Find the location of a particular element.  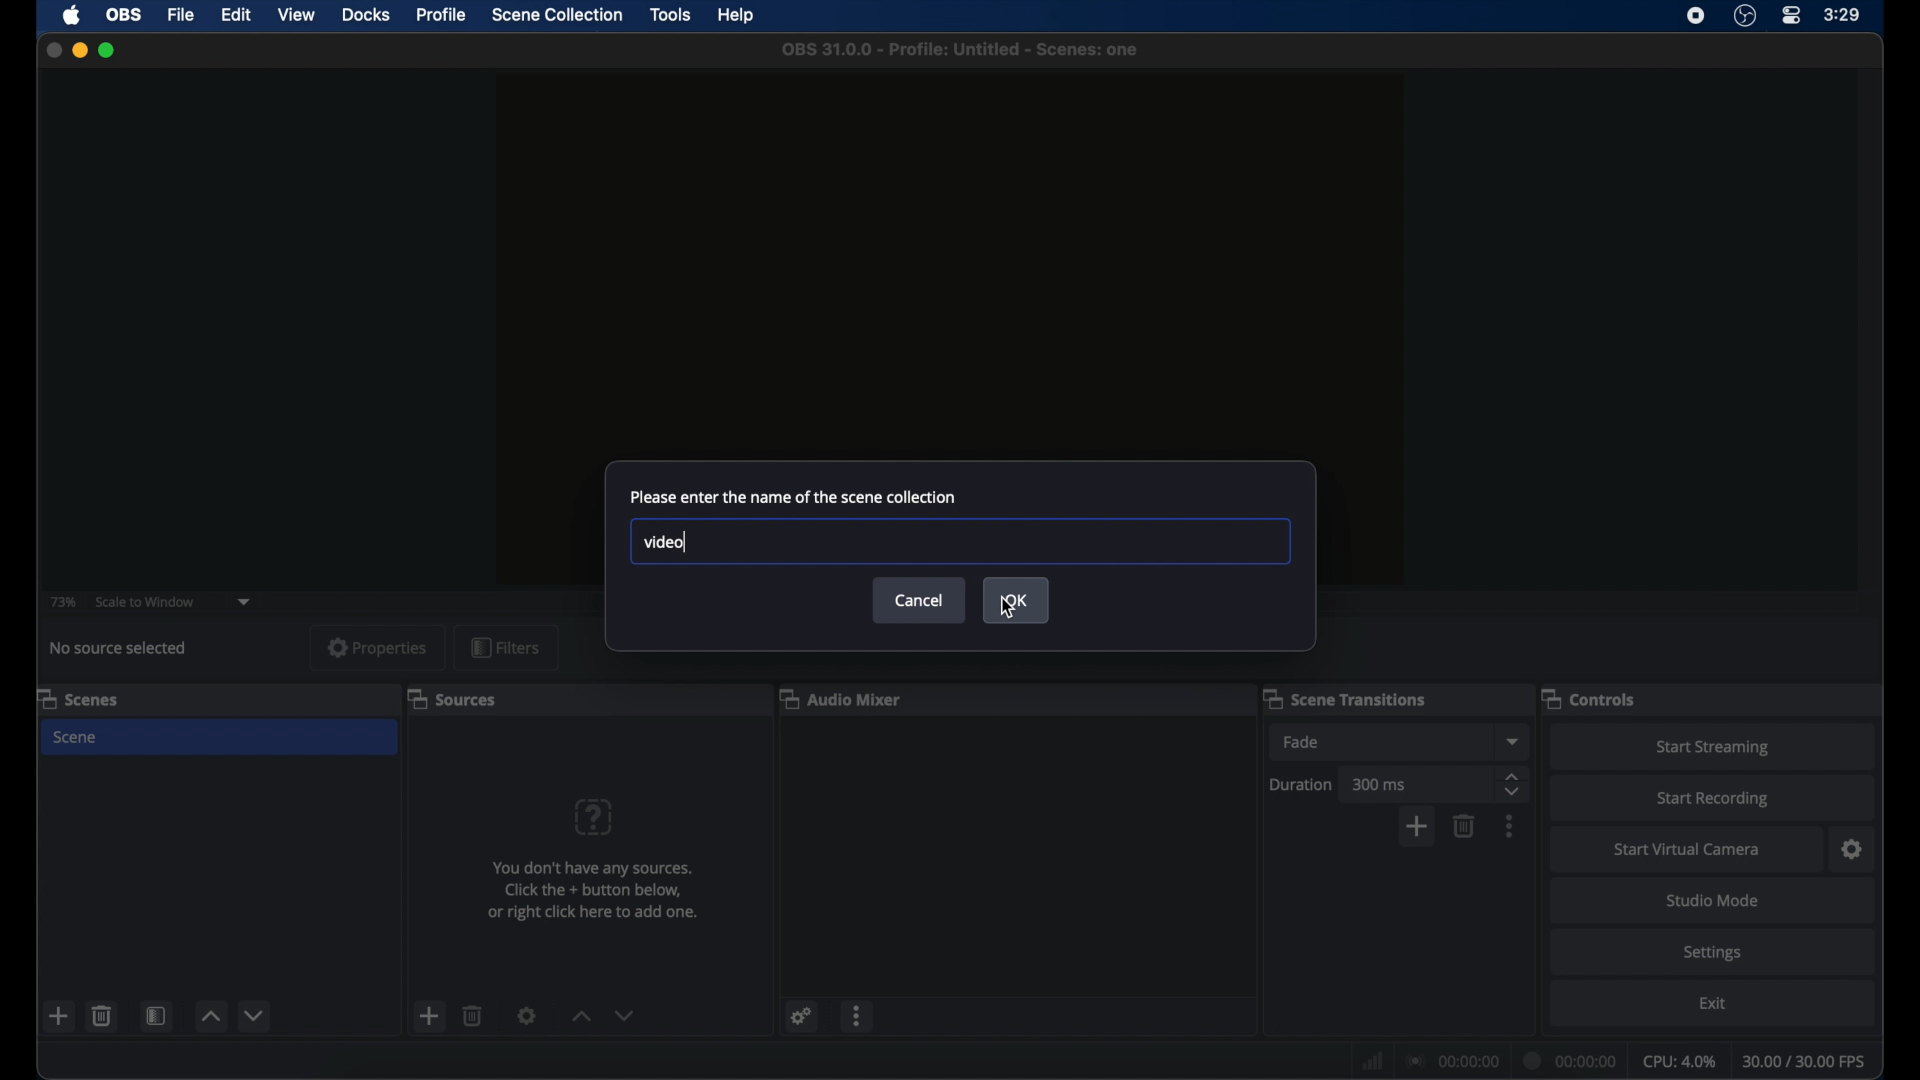

stepper buttons is located at coordinates (1512, 784).